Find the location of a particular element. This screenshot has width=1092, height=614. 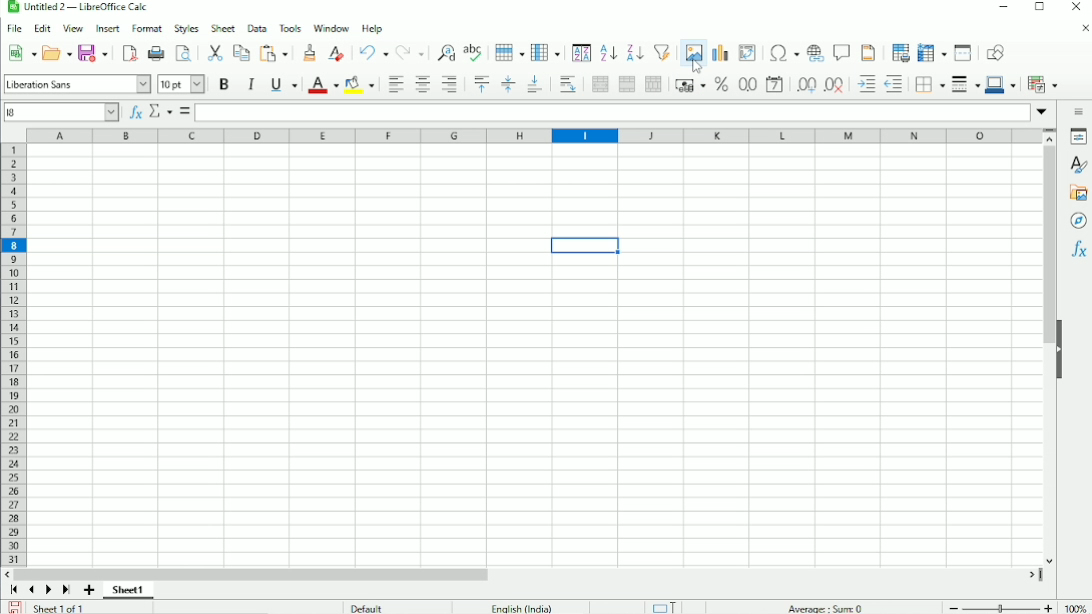

Underline is located at coordinates (284, 85).